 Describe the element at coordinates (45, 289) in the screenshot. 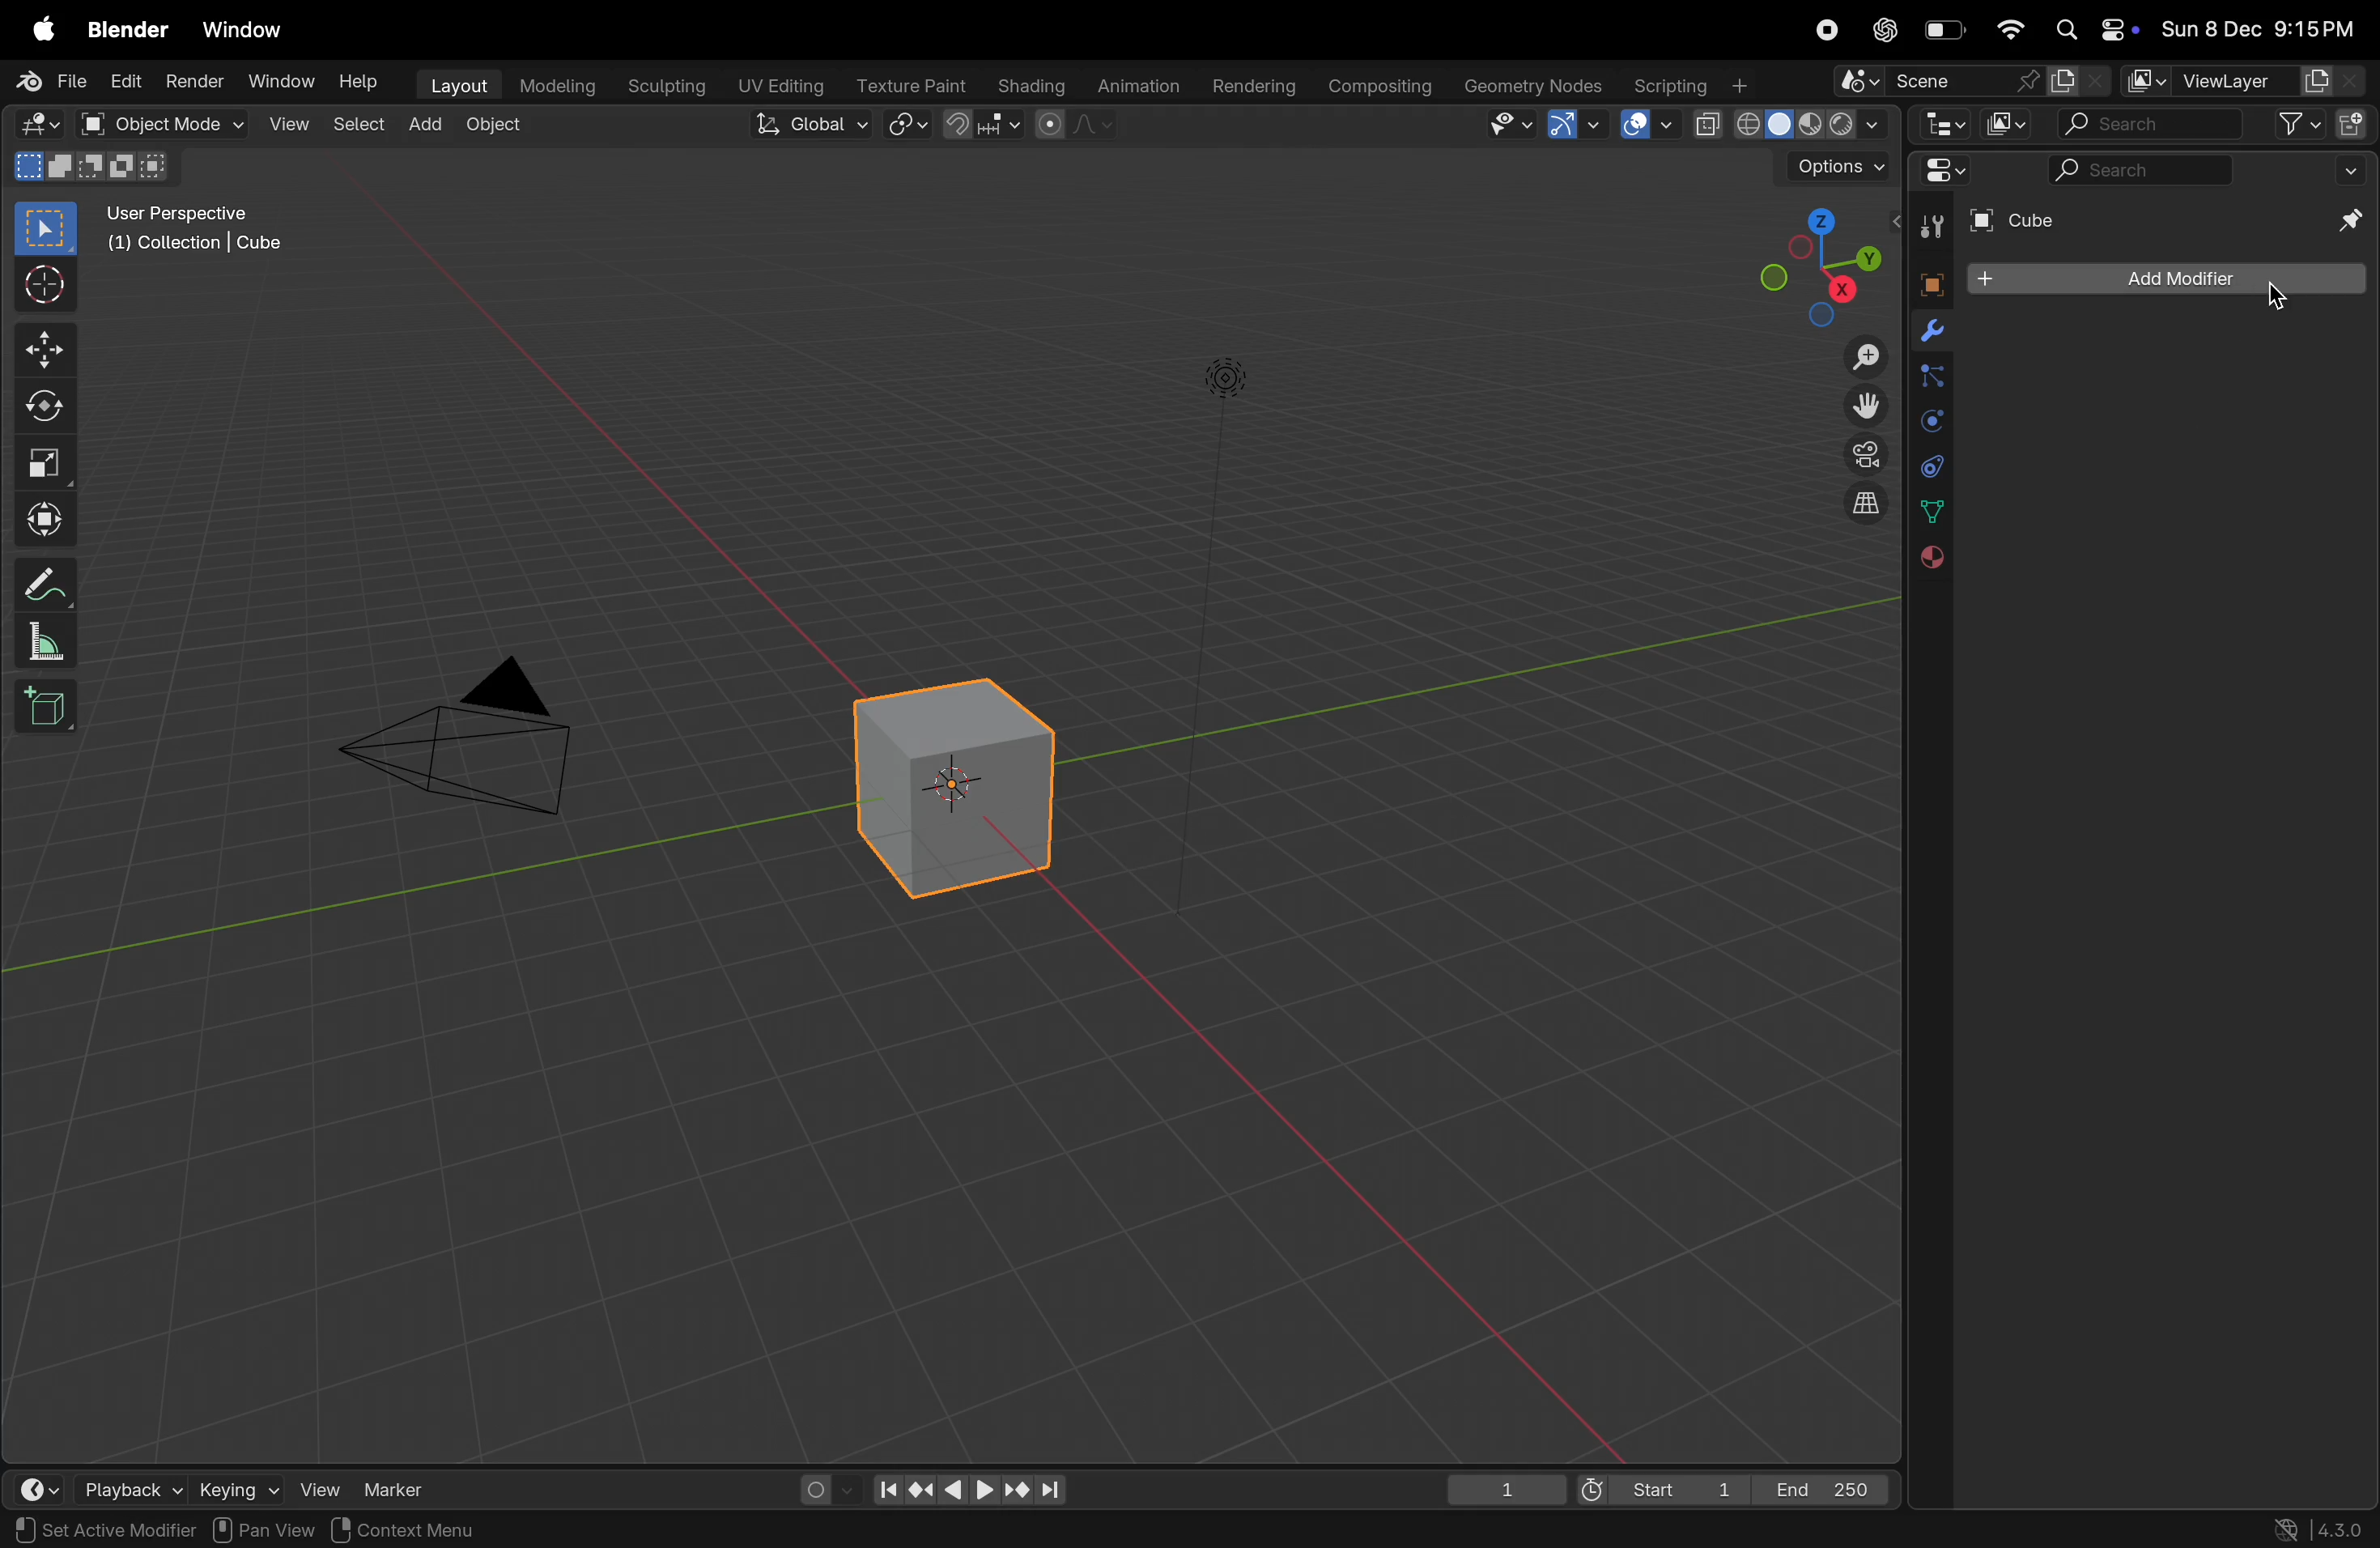

I see `select cursor` at that location.